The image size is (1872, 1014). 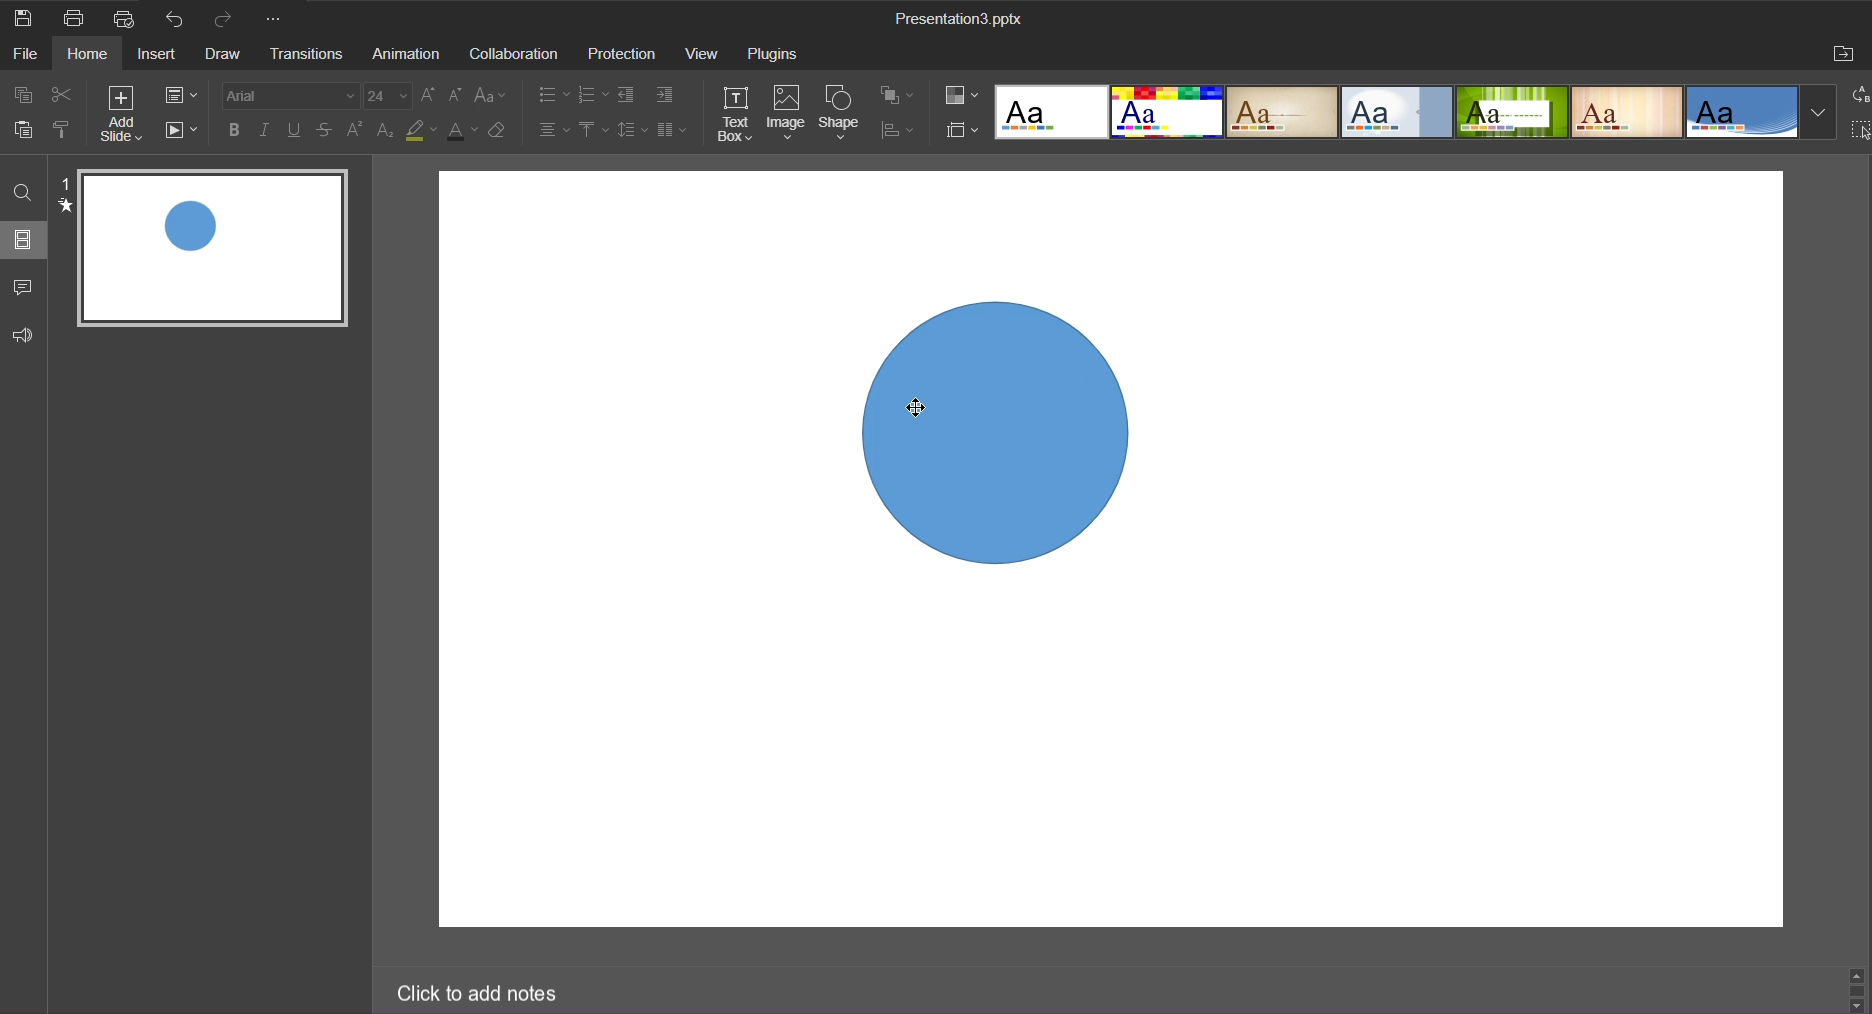 I want to click on Superscript, so click(x=359, y=133).